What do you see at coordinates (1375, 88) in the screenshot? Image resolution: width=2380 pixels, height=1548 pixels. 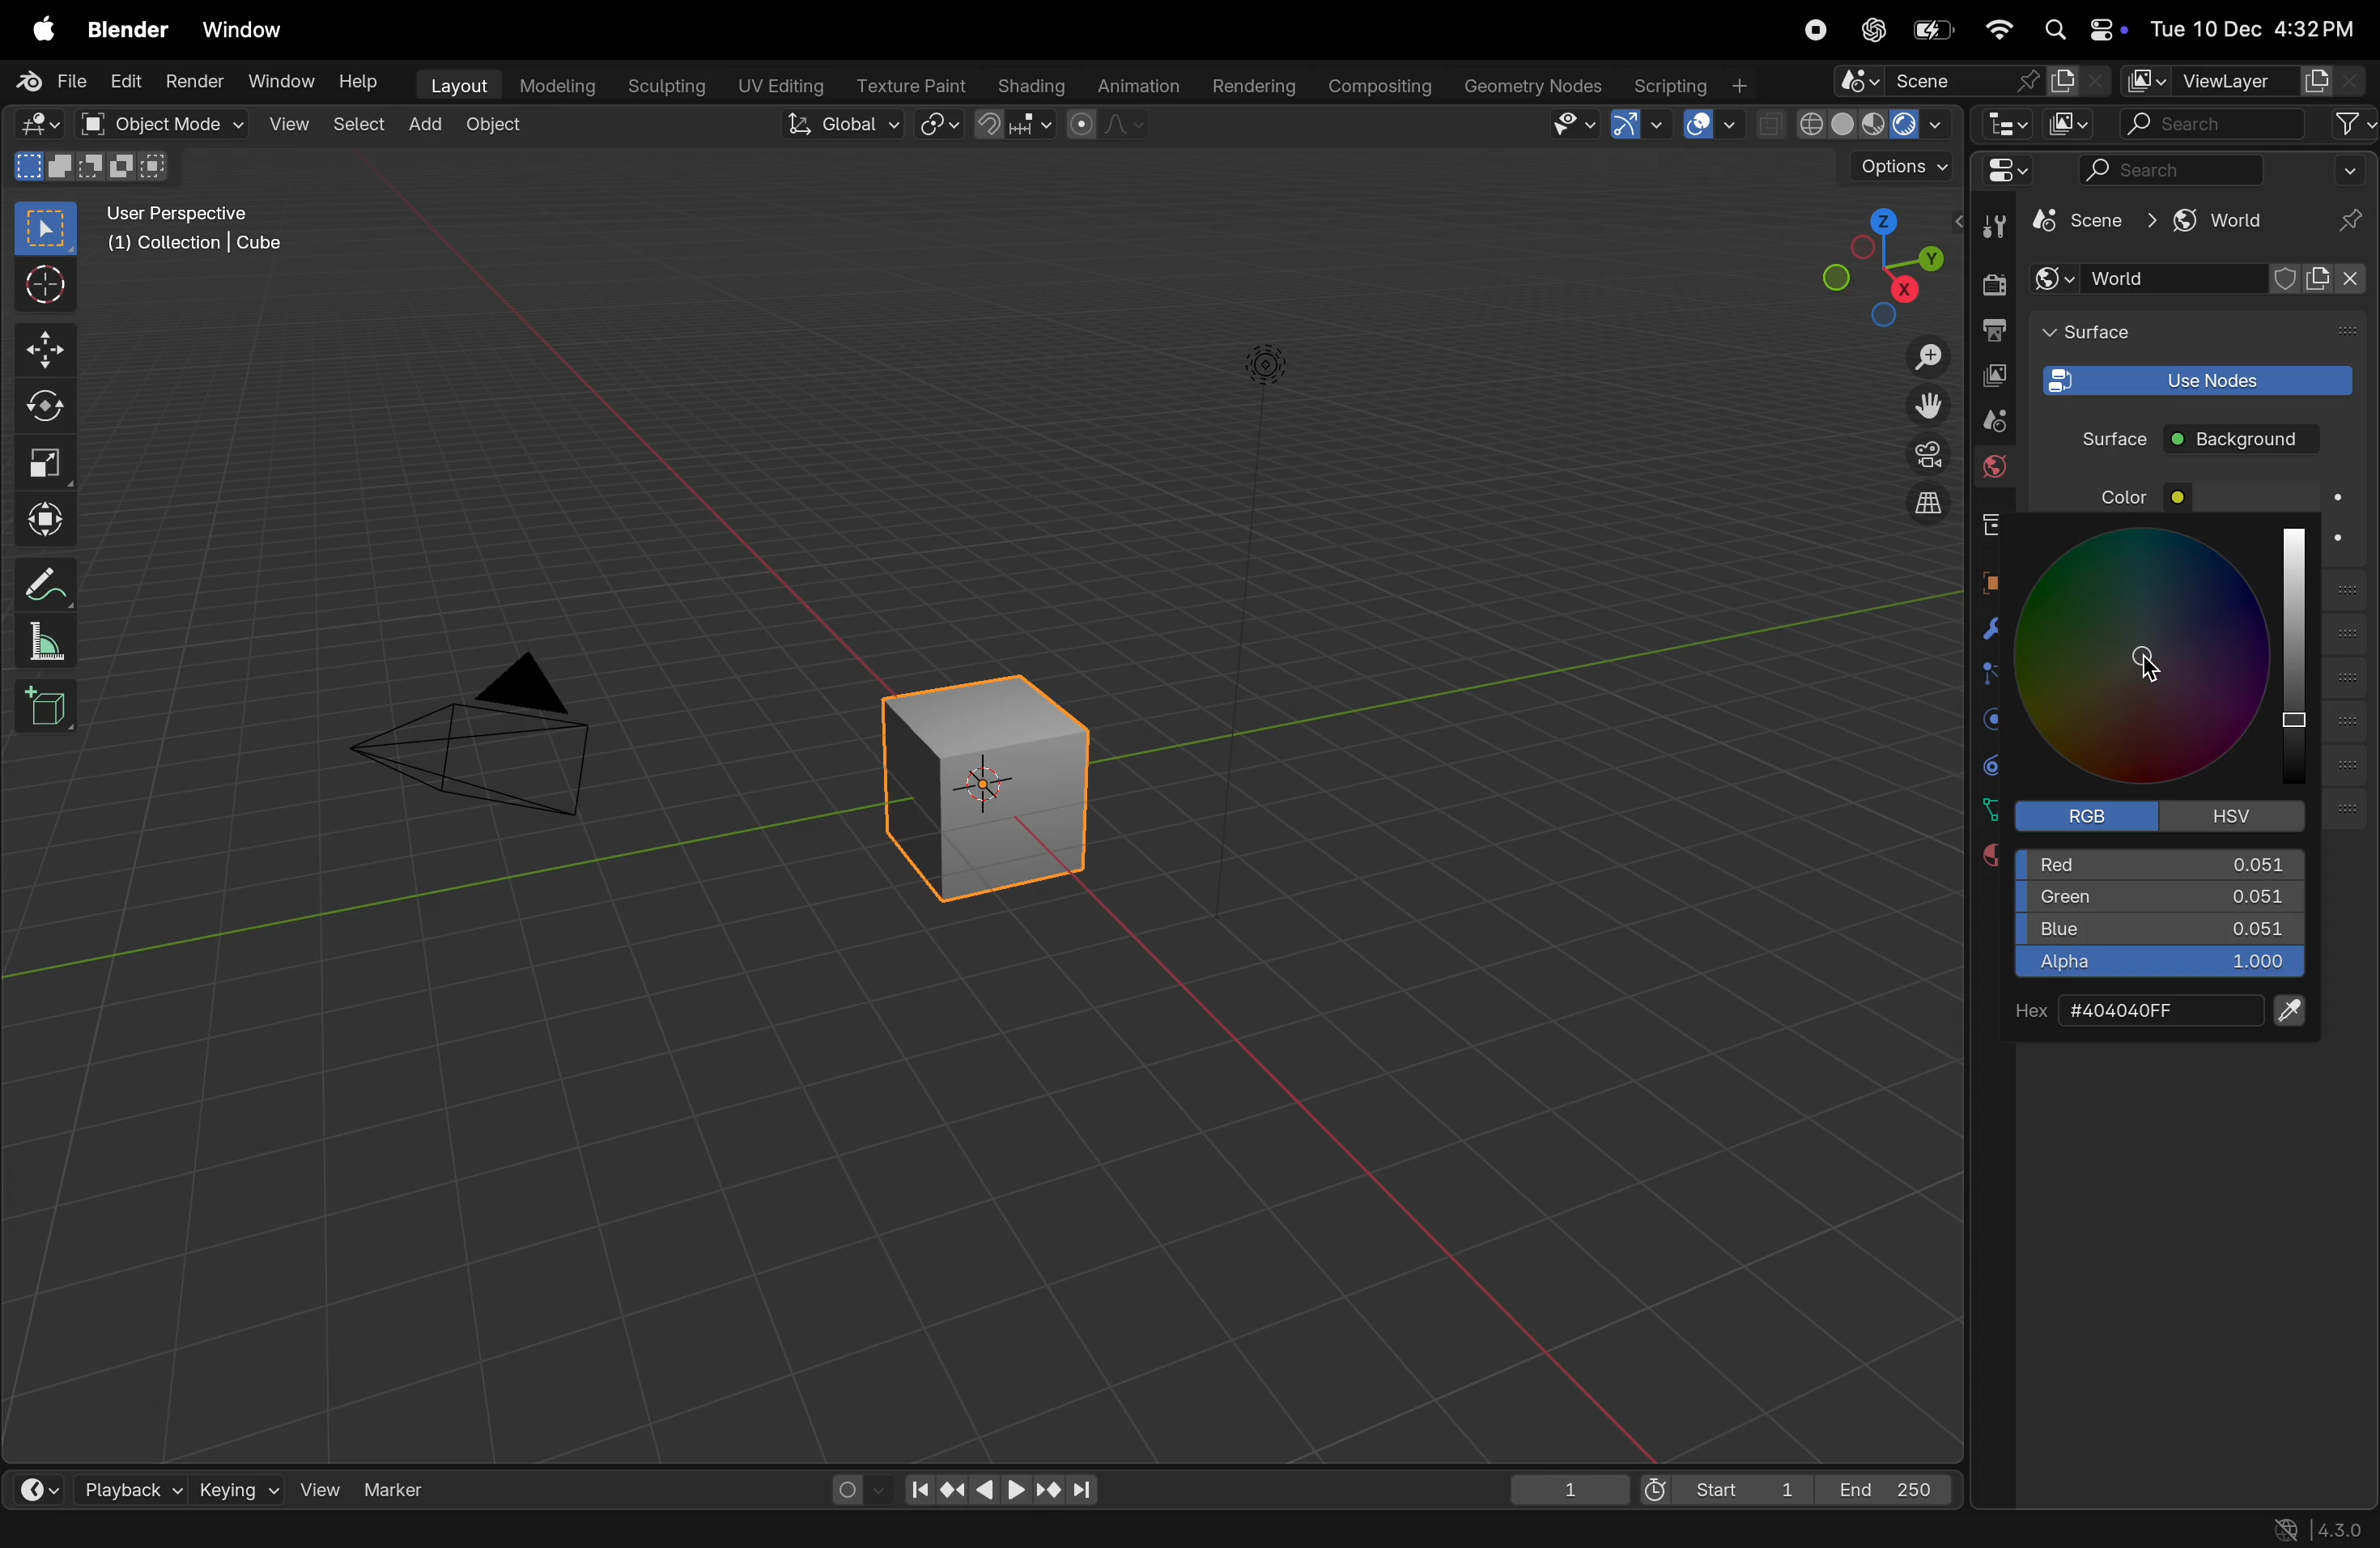 I see `Composting` at bounding box center [1375, 88].